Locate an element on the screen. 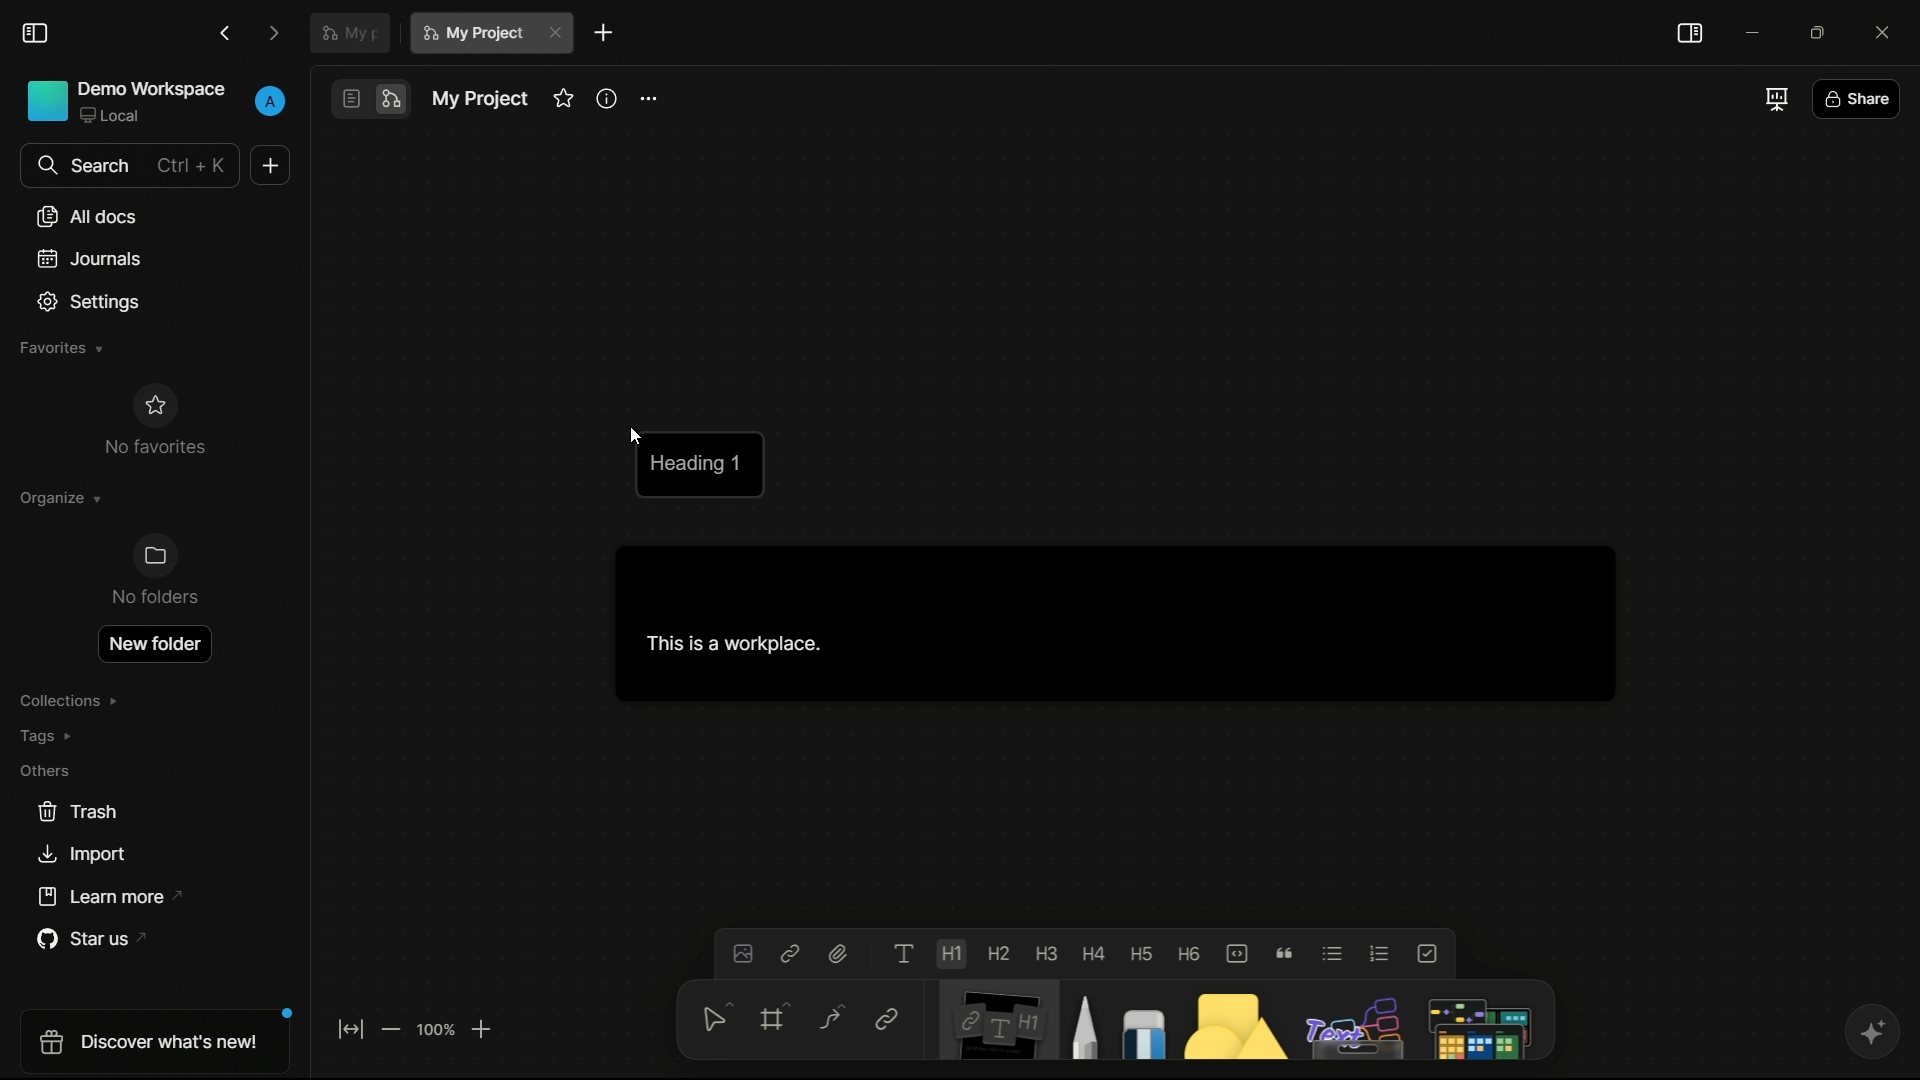  fit to screen is located at coordinates (351, 1028).